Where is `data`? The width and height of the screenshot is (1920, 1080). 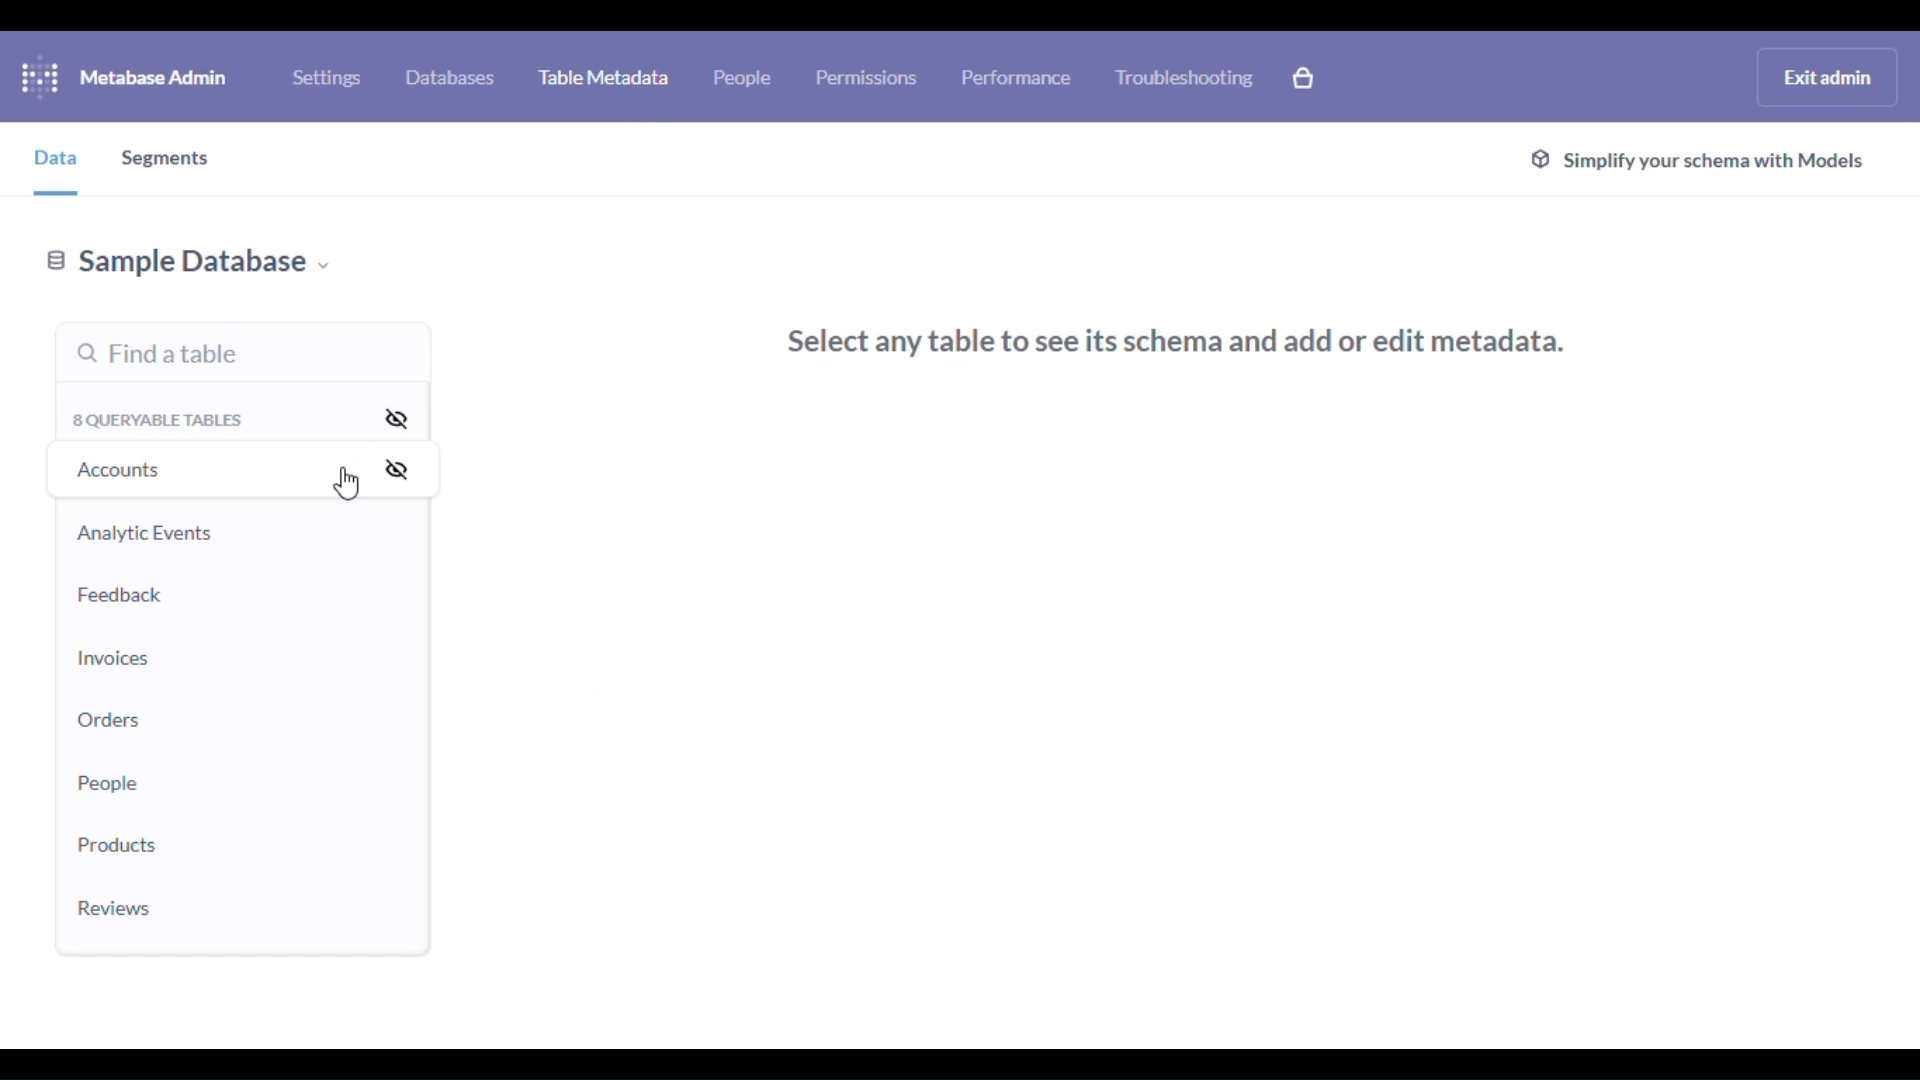
data is located at coordinates (55, 158).